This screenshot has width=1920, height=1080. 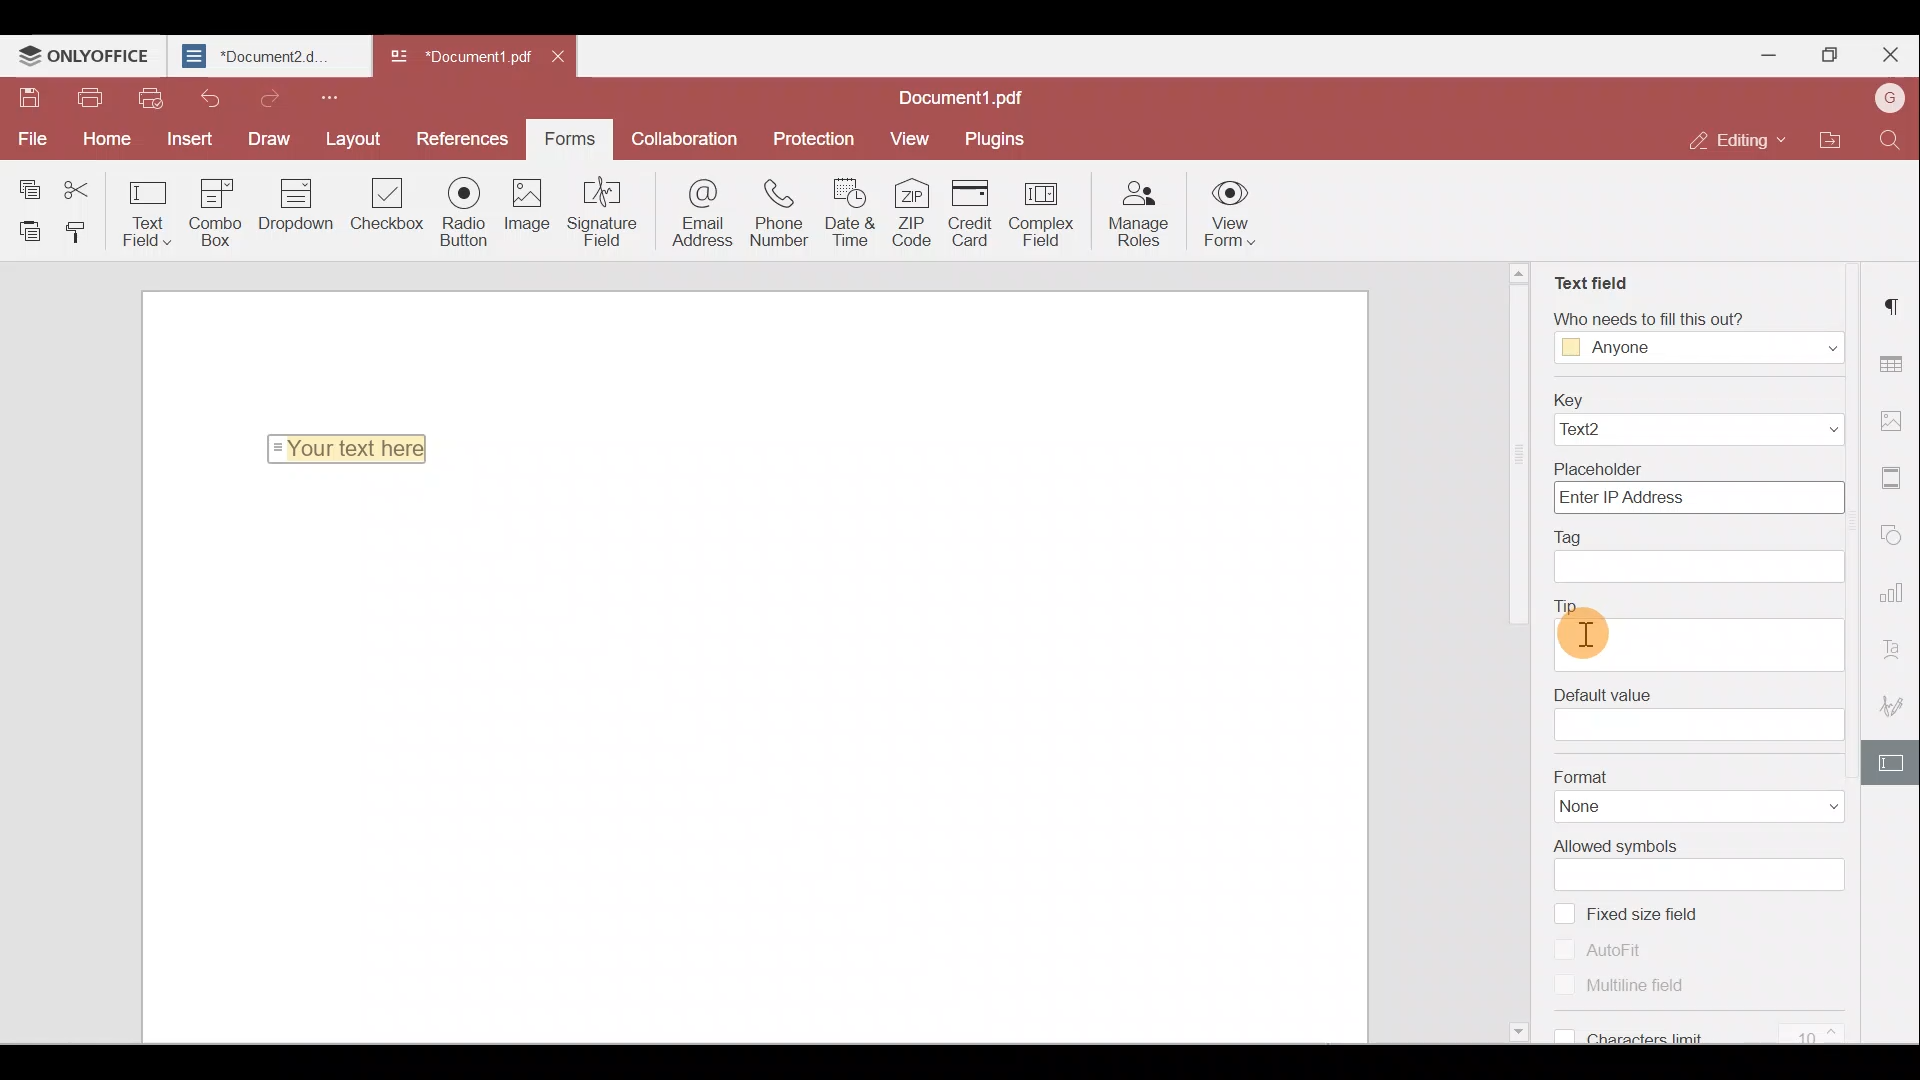 I want to click on Text2, so click(x=1612, y=430).